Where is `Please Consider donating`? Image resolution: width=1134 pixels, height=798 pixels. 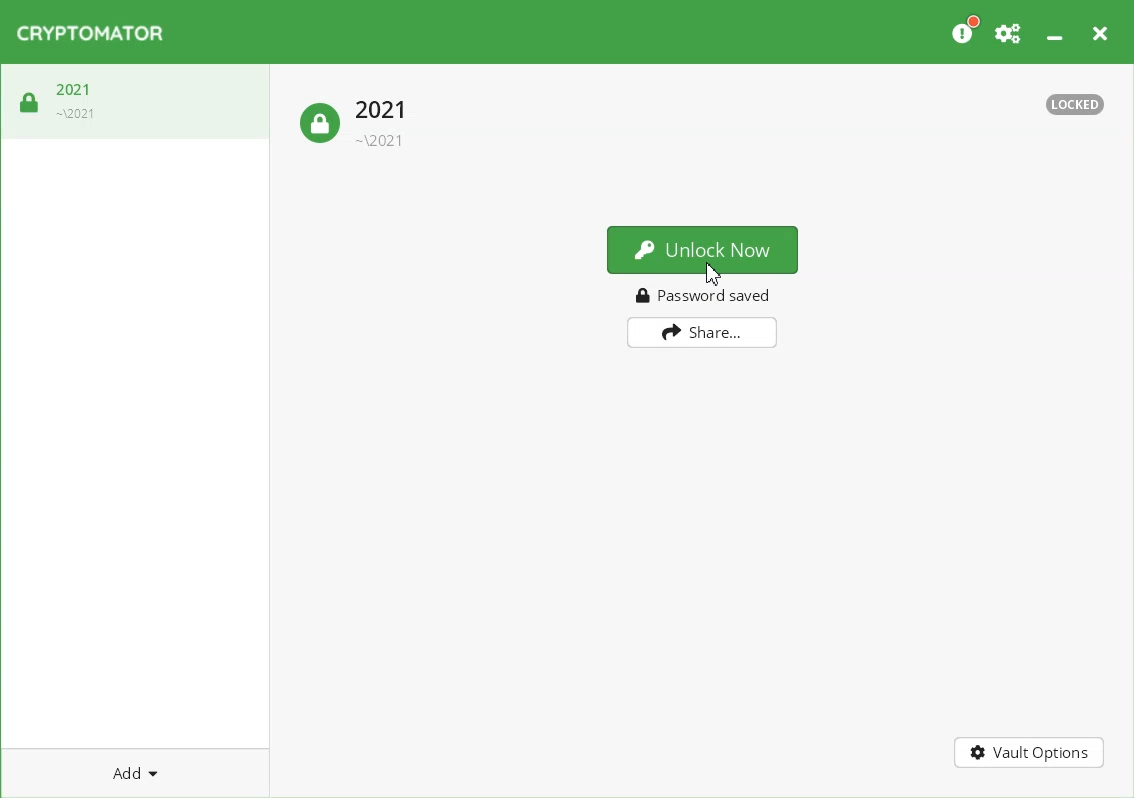
Please Consider donating is located at coordinates (965, 29).